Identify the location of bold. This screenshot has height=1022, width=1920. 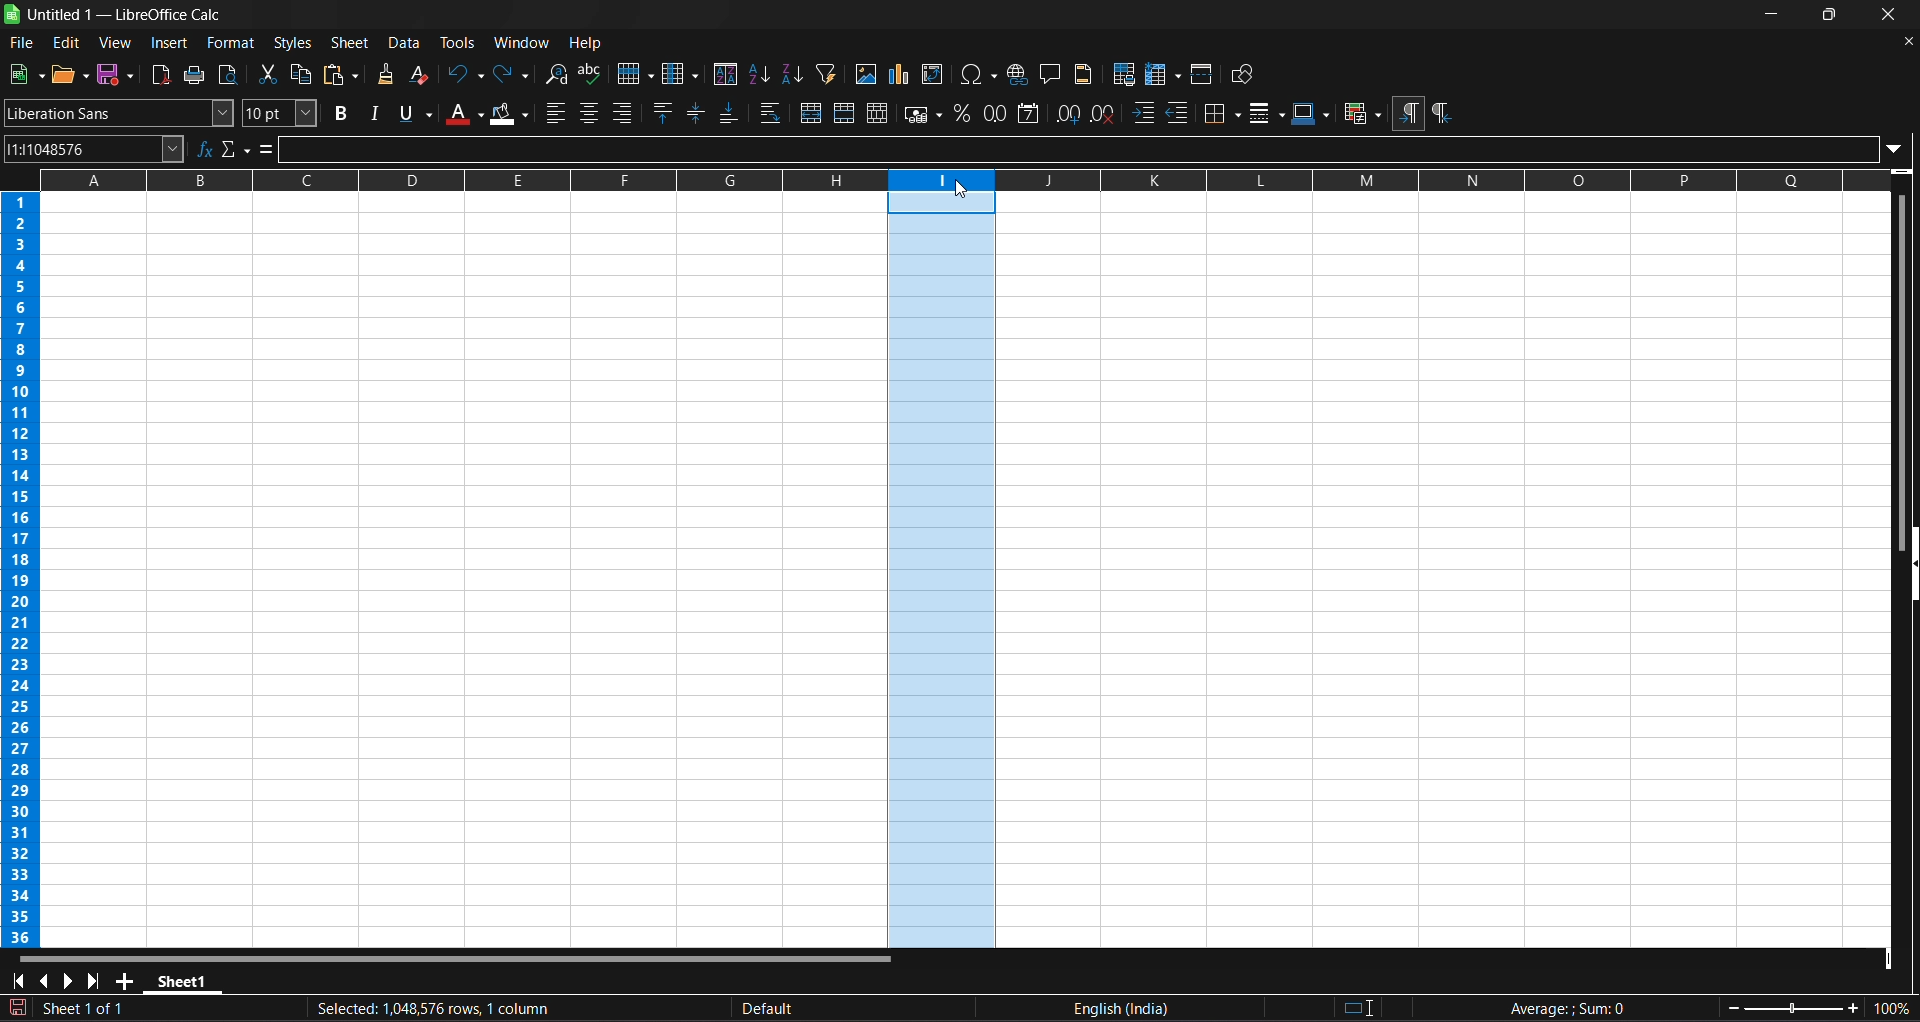
(342, 113).